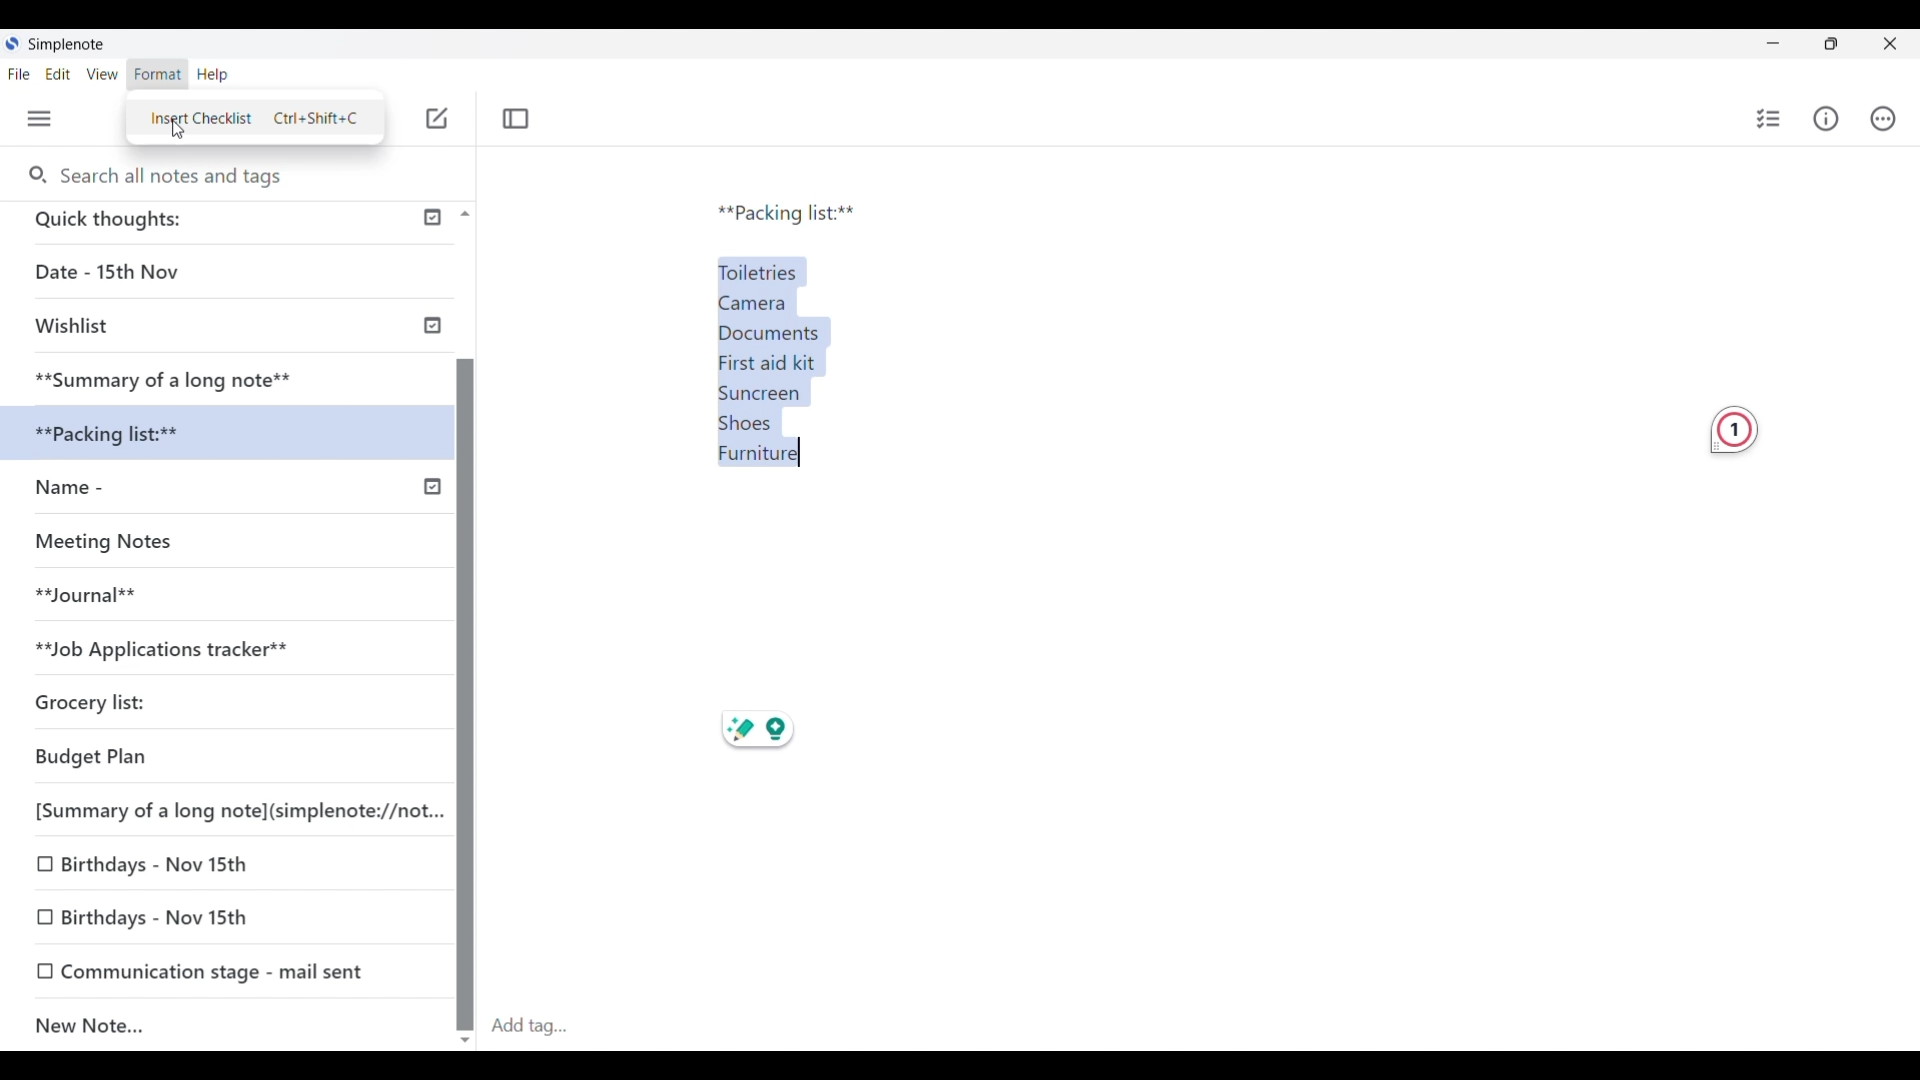  Describe the element at coordinates (189, 222) in the screenshot. I see `Quick thoughts` at that location.